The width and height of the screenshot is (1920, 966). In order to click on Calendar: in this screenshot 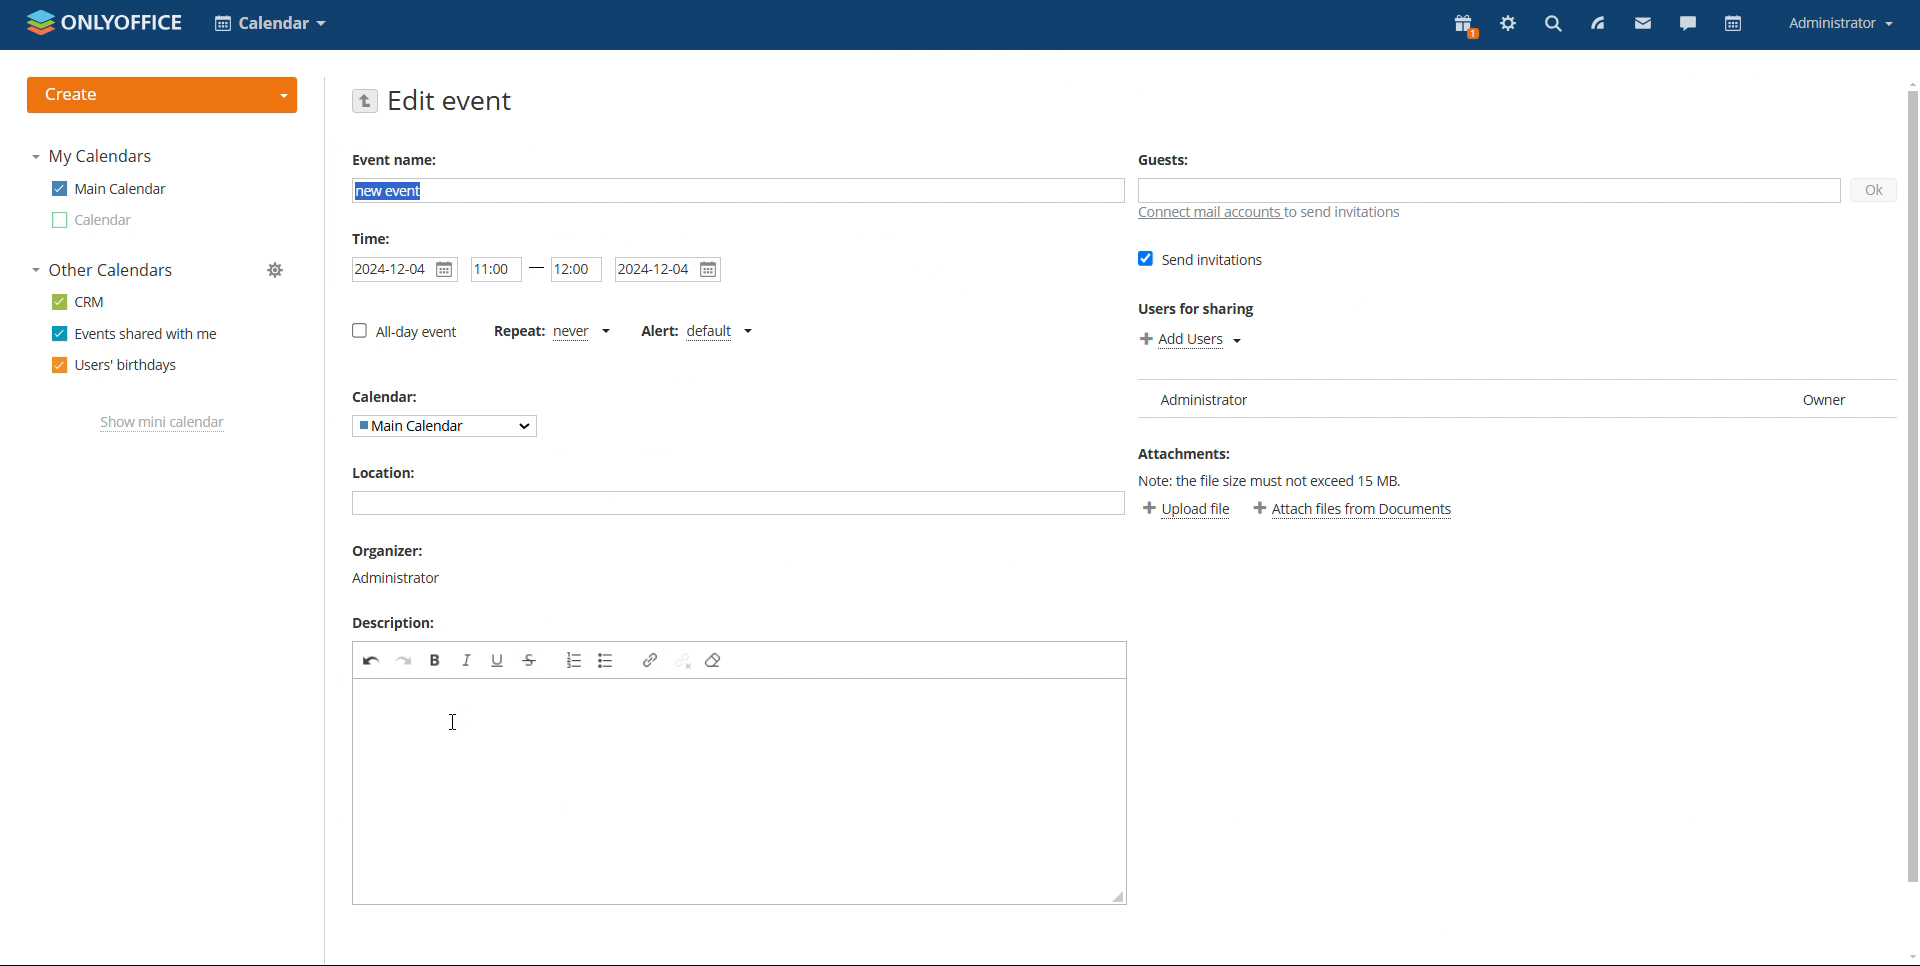, I will do `click(396, 397)`.